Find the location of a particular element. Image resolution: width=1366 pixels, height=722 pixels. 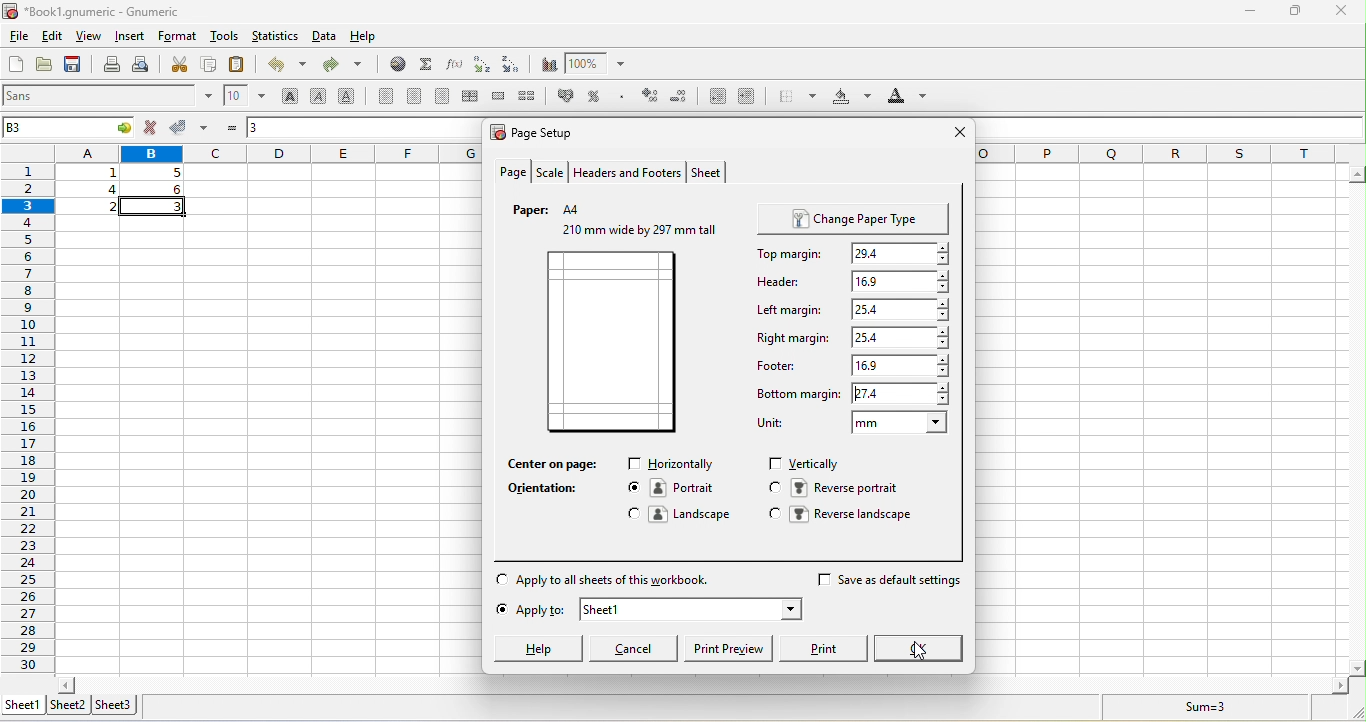

center is located at coordinates (416, 97).